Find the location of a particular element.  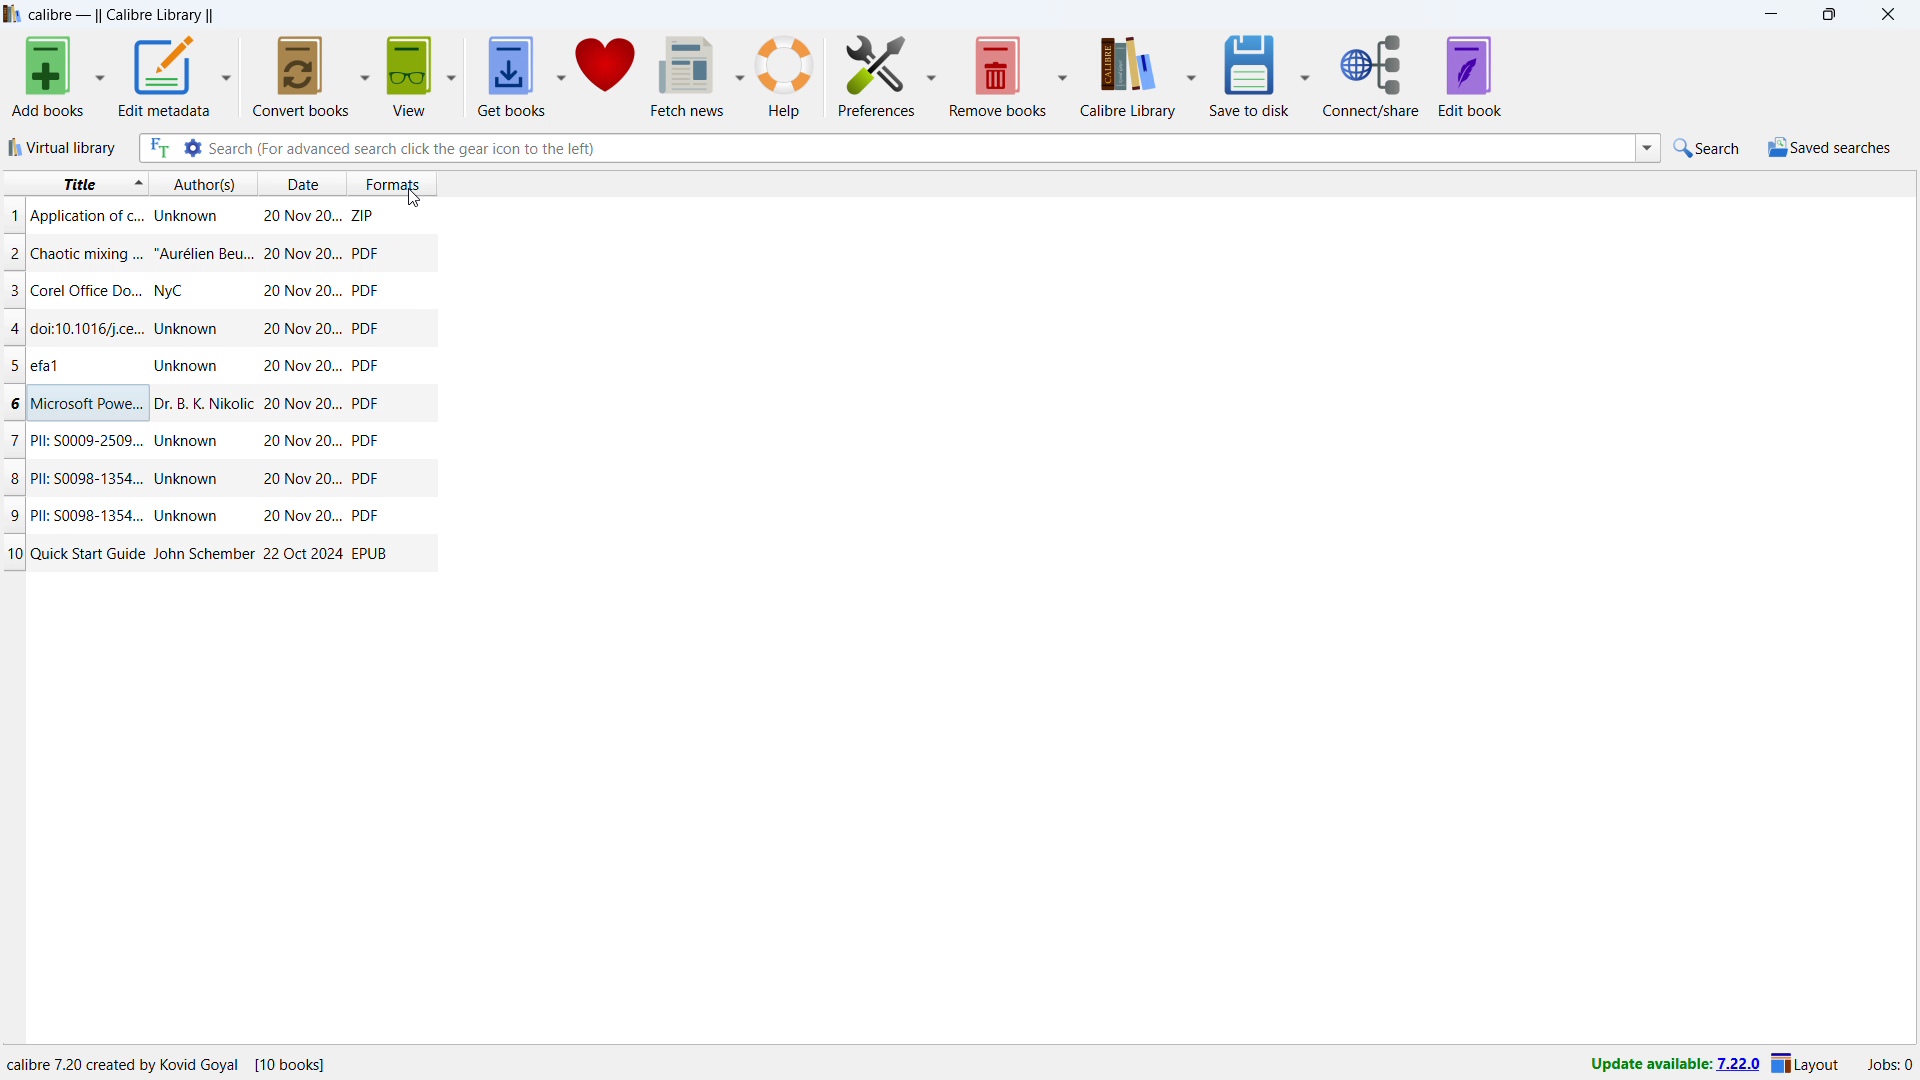

4 is located at coordinates (13, 327).